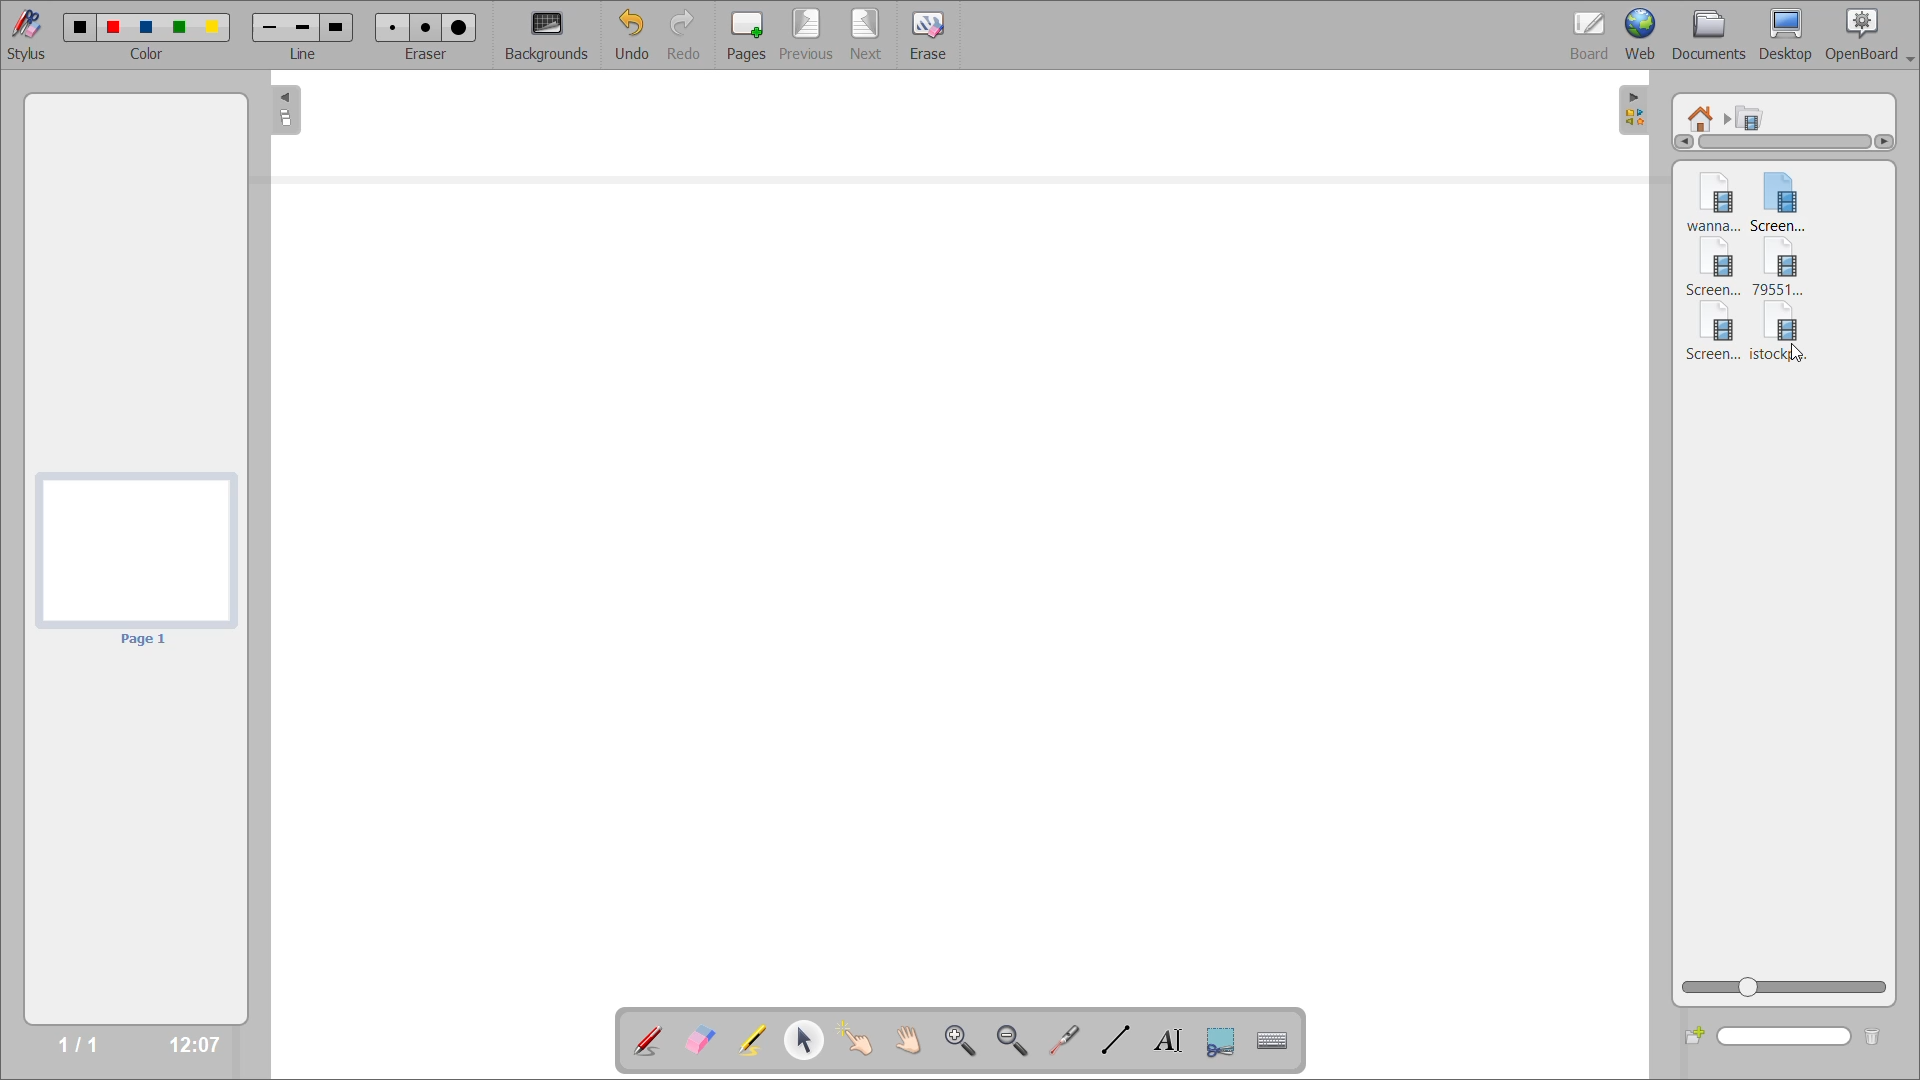 The height and width of the screenshot is (1080, 1920). I want to click on zoom slider, so click(1783, 986).